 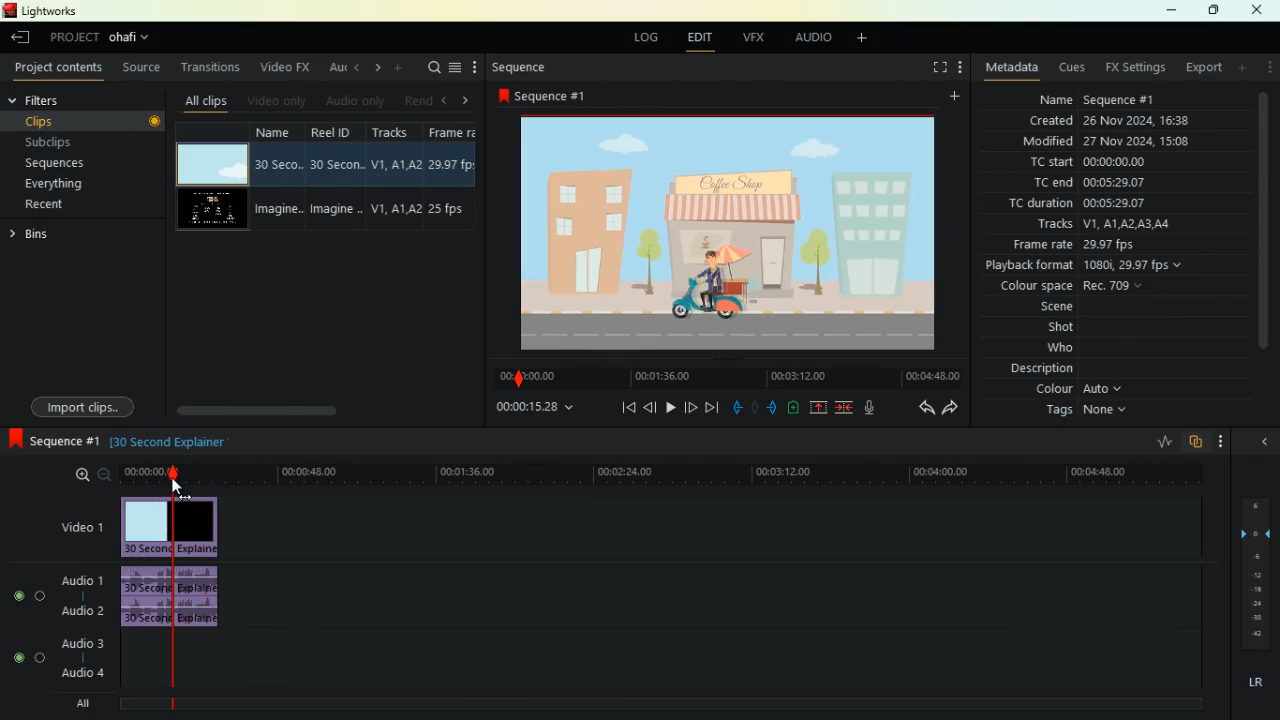 I want to click on buttons, so click(x=15, y=628).